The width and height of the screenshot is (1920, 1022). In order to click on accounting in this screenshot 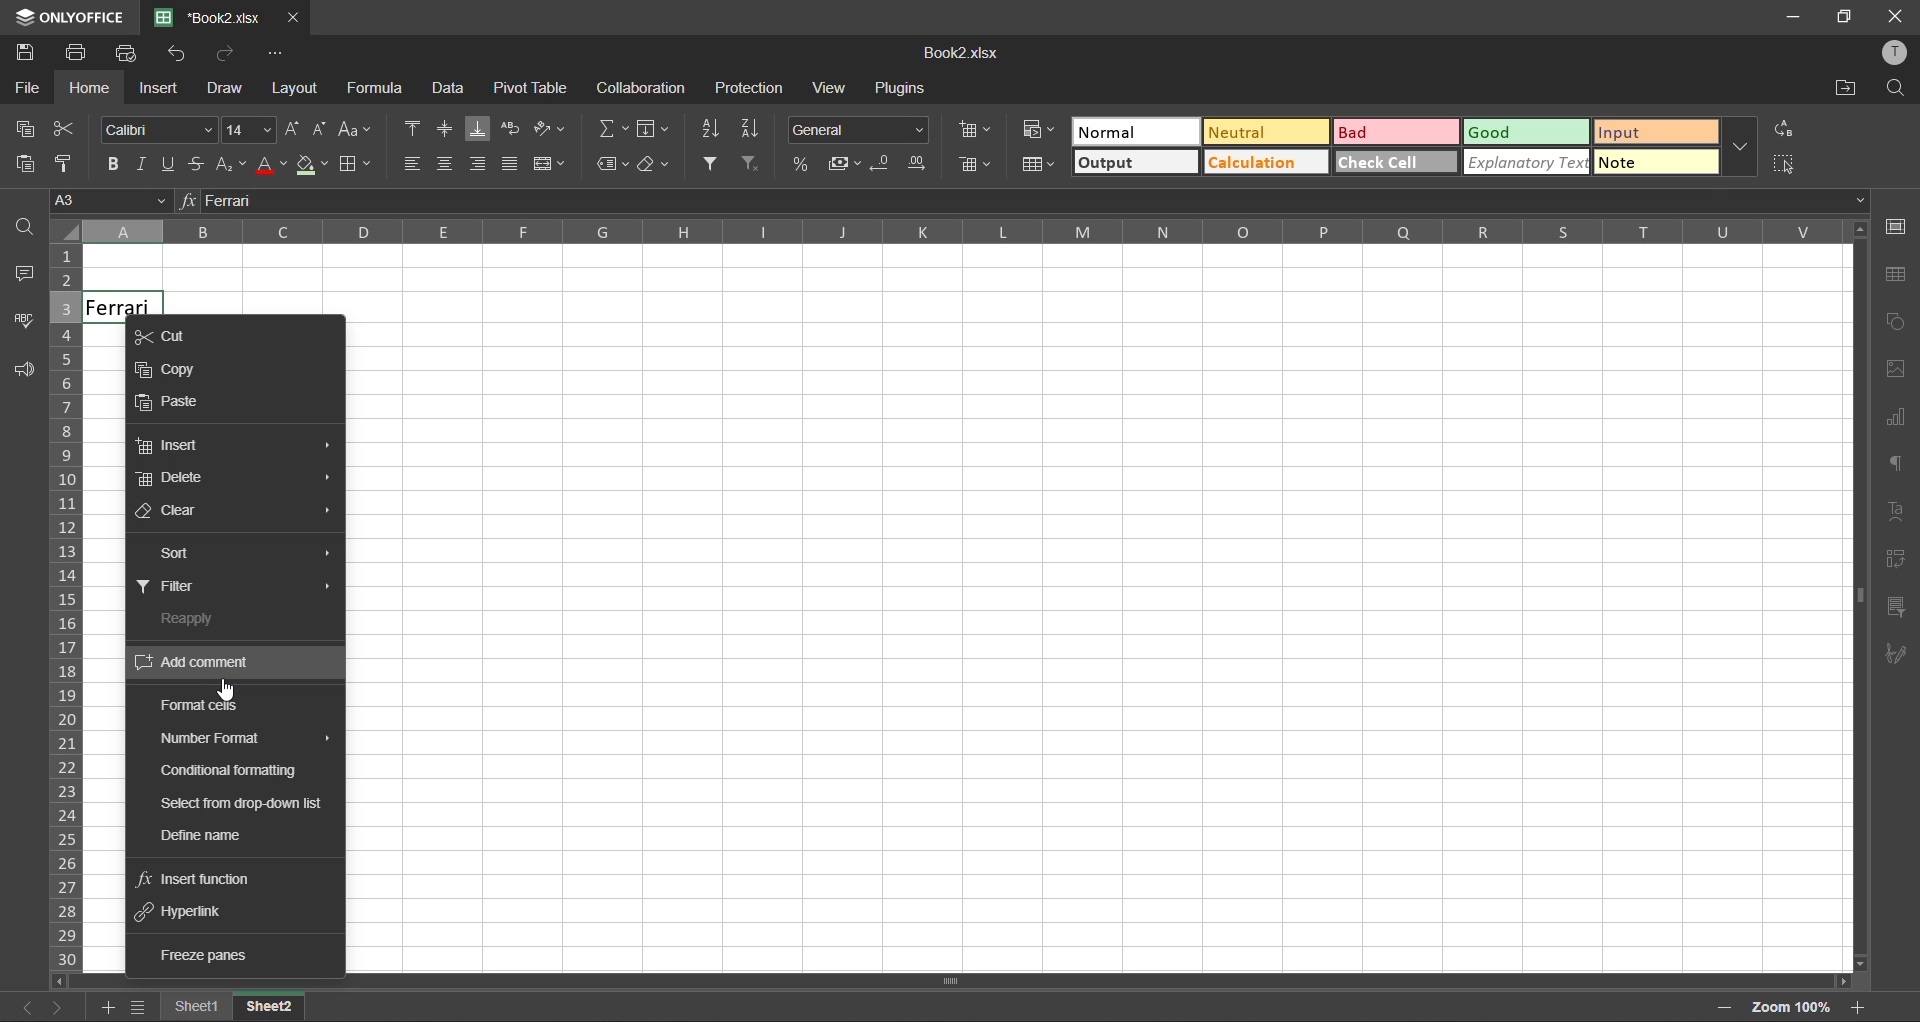, I will do `click(839, 161)`.